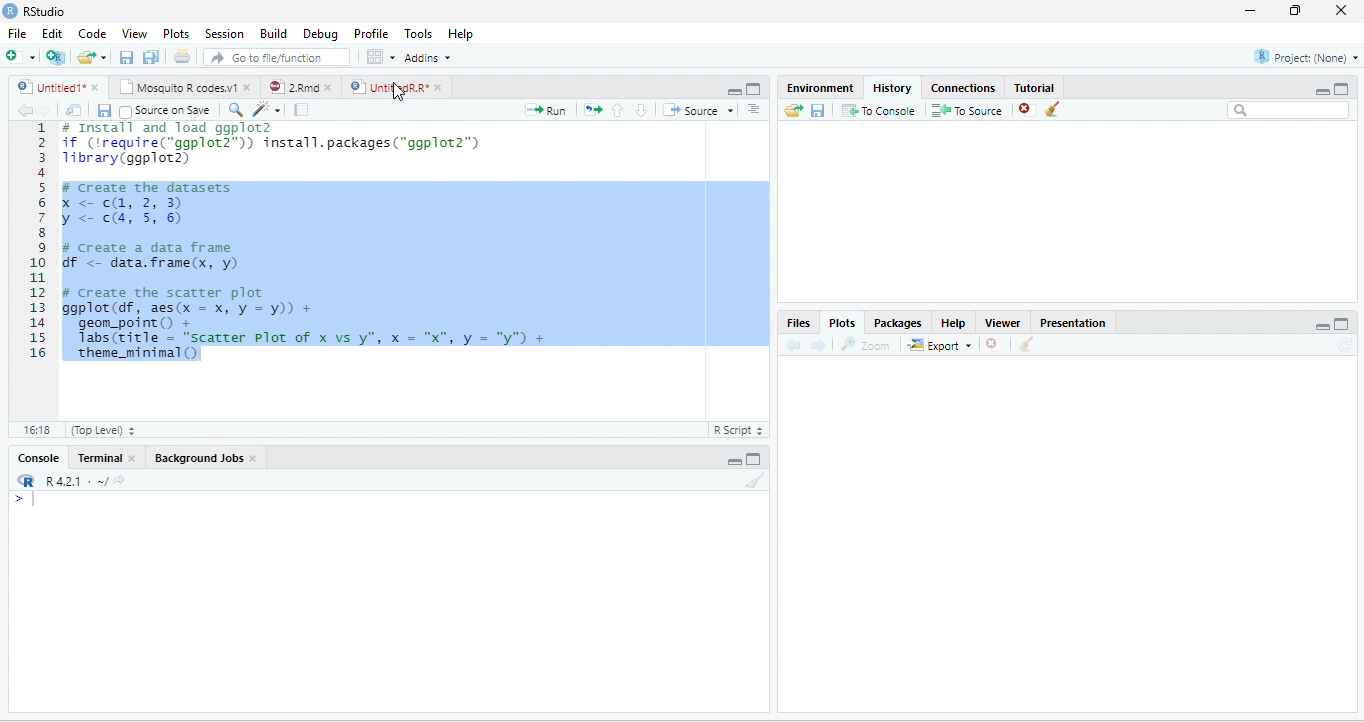  I want to click on Terminal, so click(99, 458).